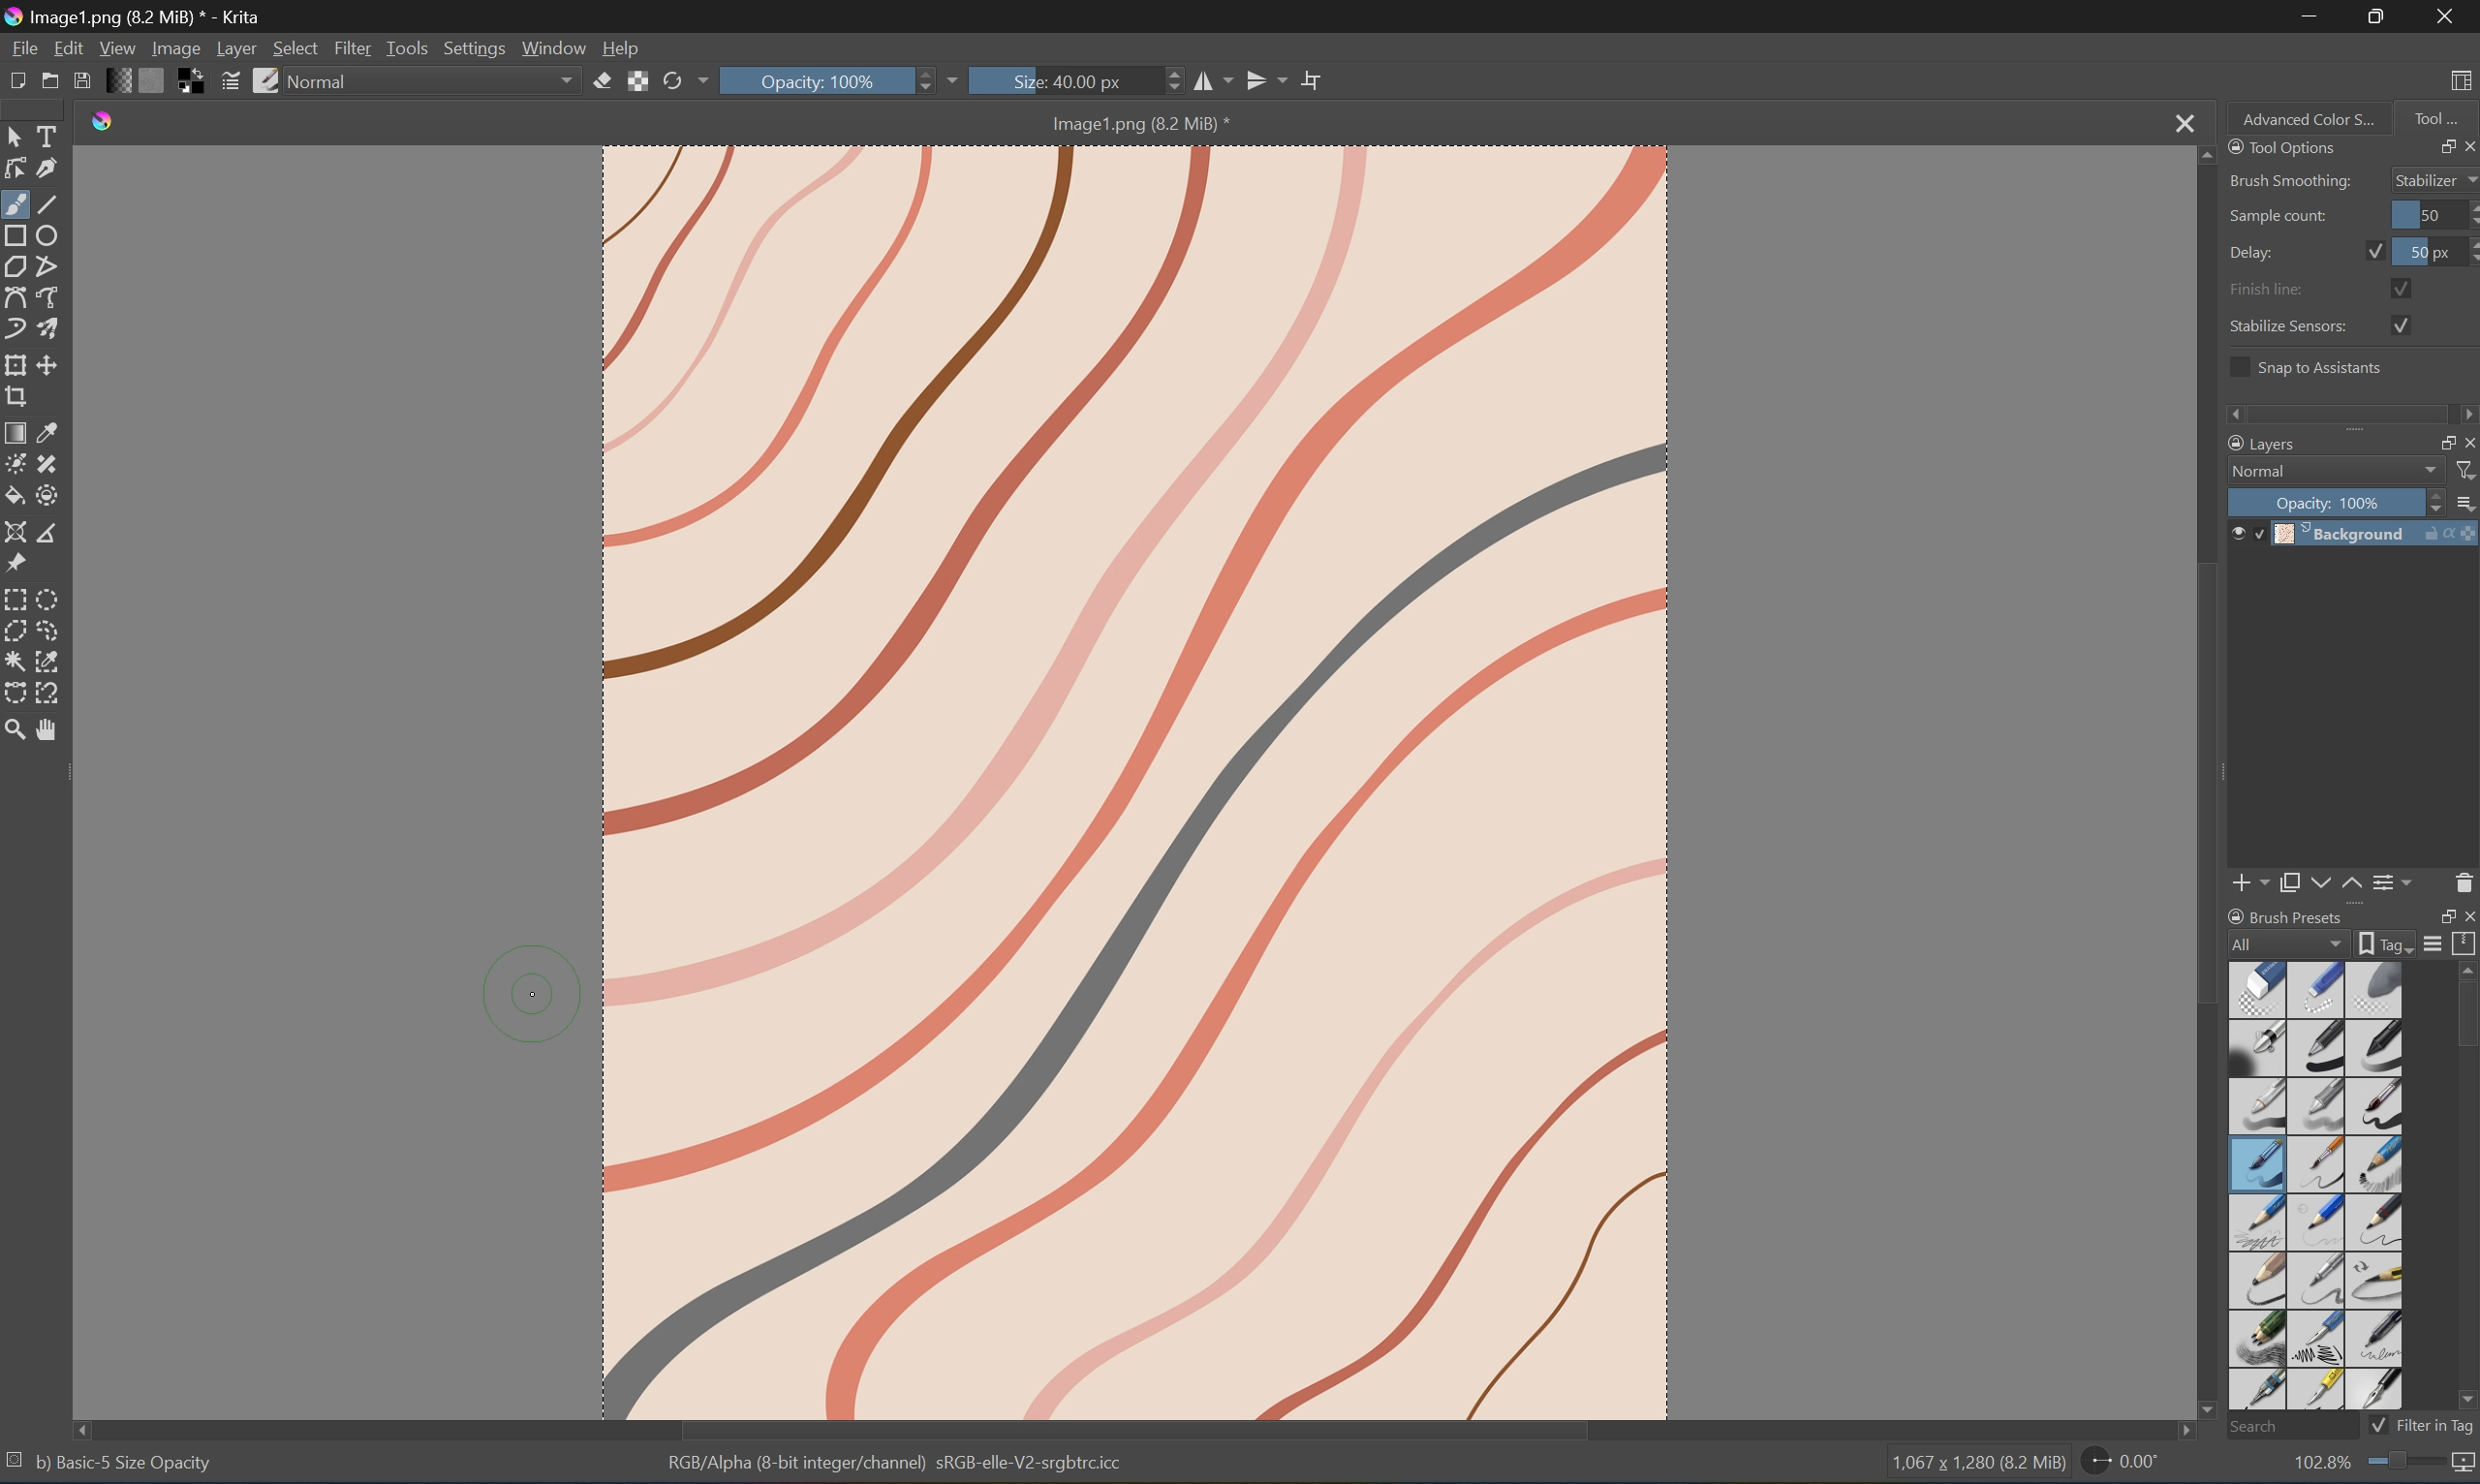  Describe the element at coordinates (295, 47) in the screenshot. I see `Select` at that location.